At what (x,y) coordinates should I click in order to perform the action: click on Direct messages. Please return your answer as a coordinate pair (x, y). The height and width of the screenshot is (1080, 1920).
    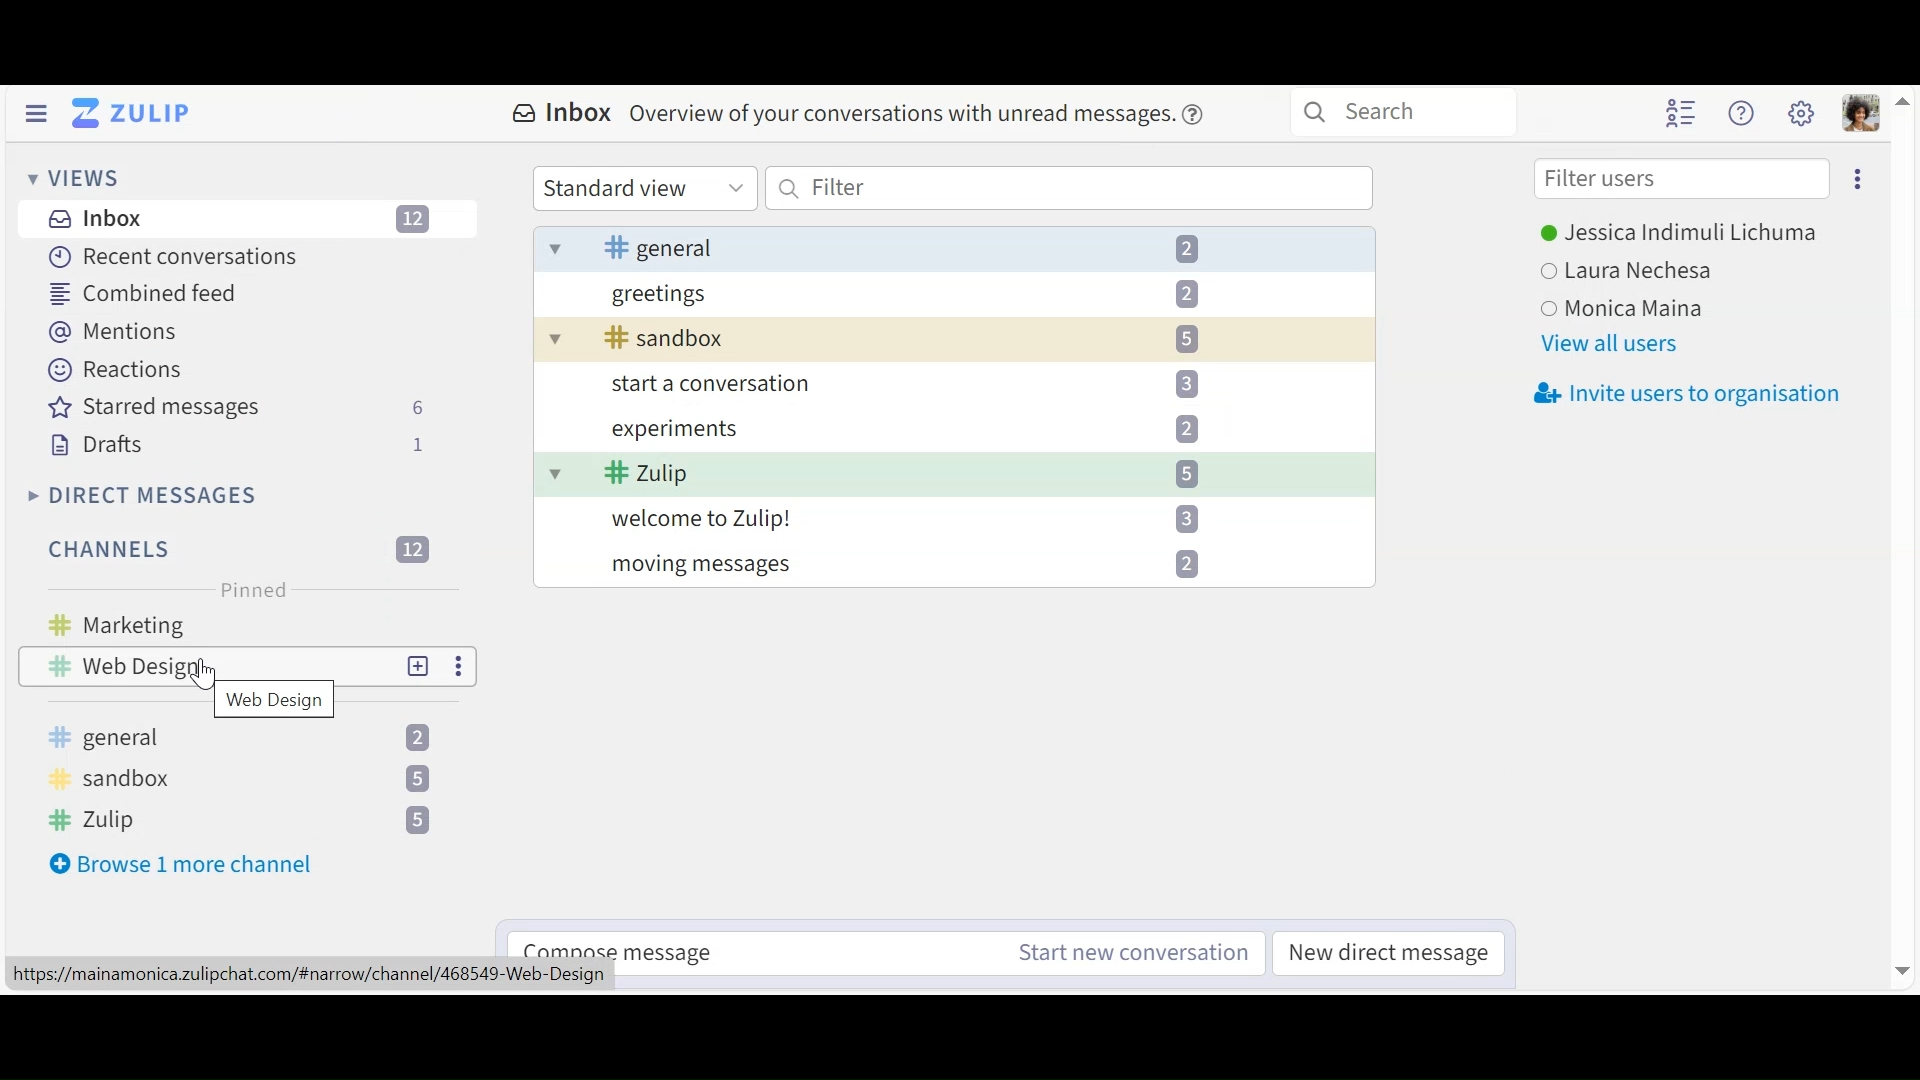
    Looking at the image, I should click on (143, 497).